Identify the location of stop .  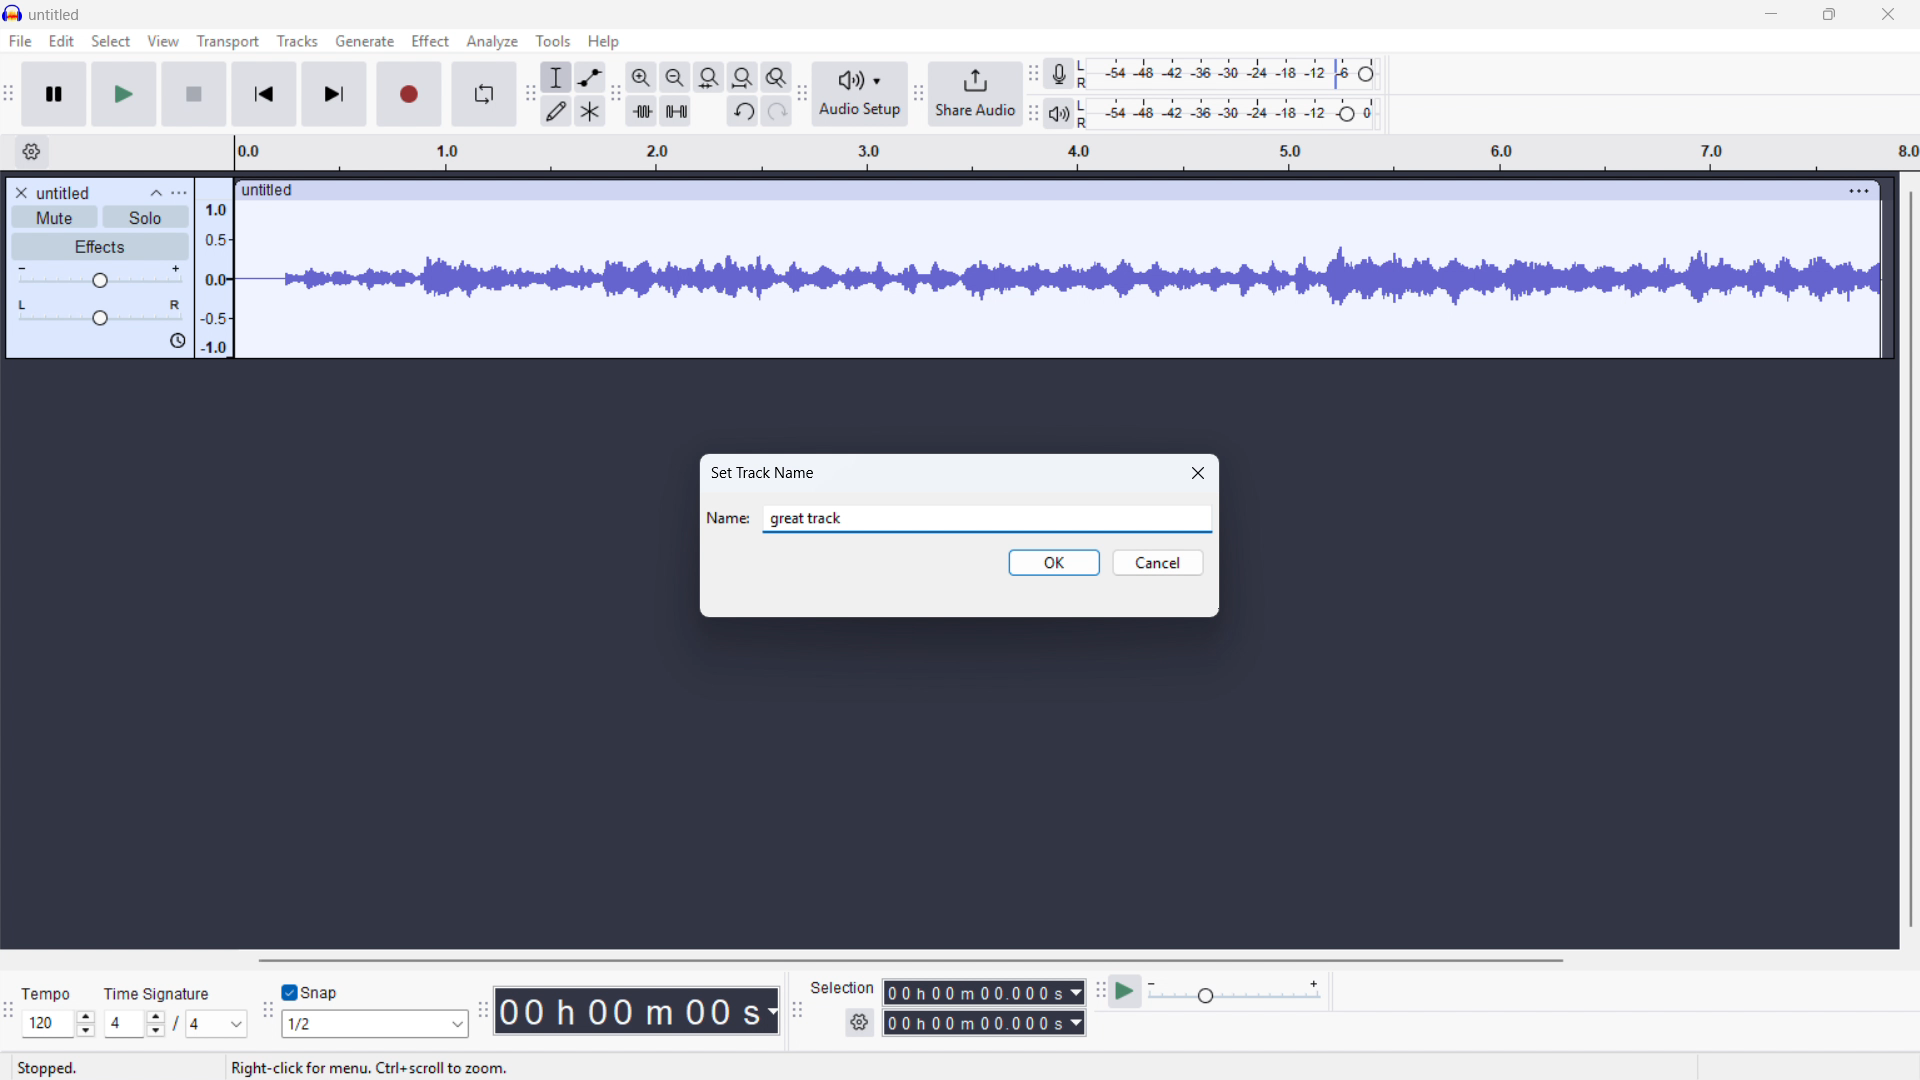
(194, 95).